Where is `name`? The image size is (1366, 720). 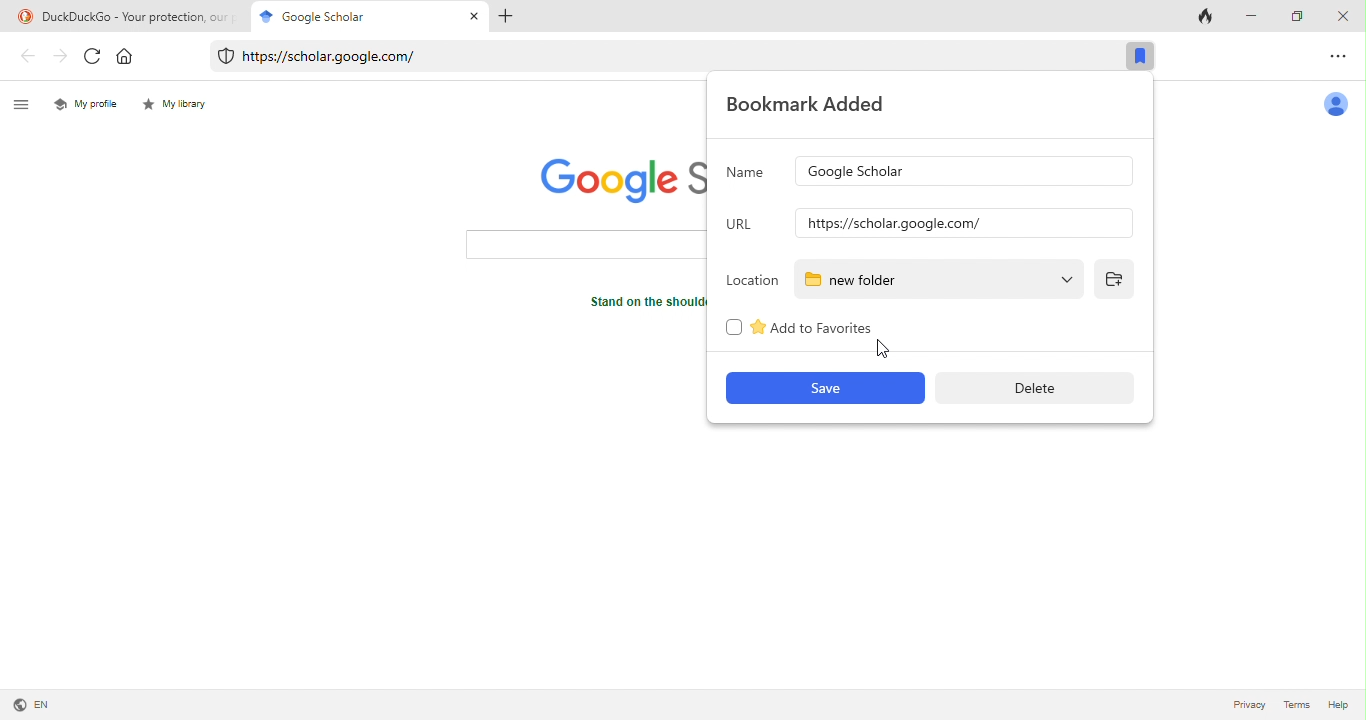
name is located at coordinates (748, 173).